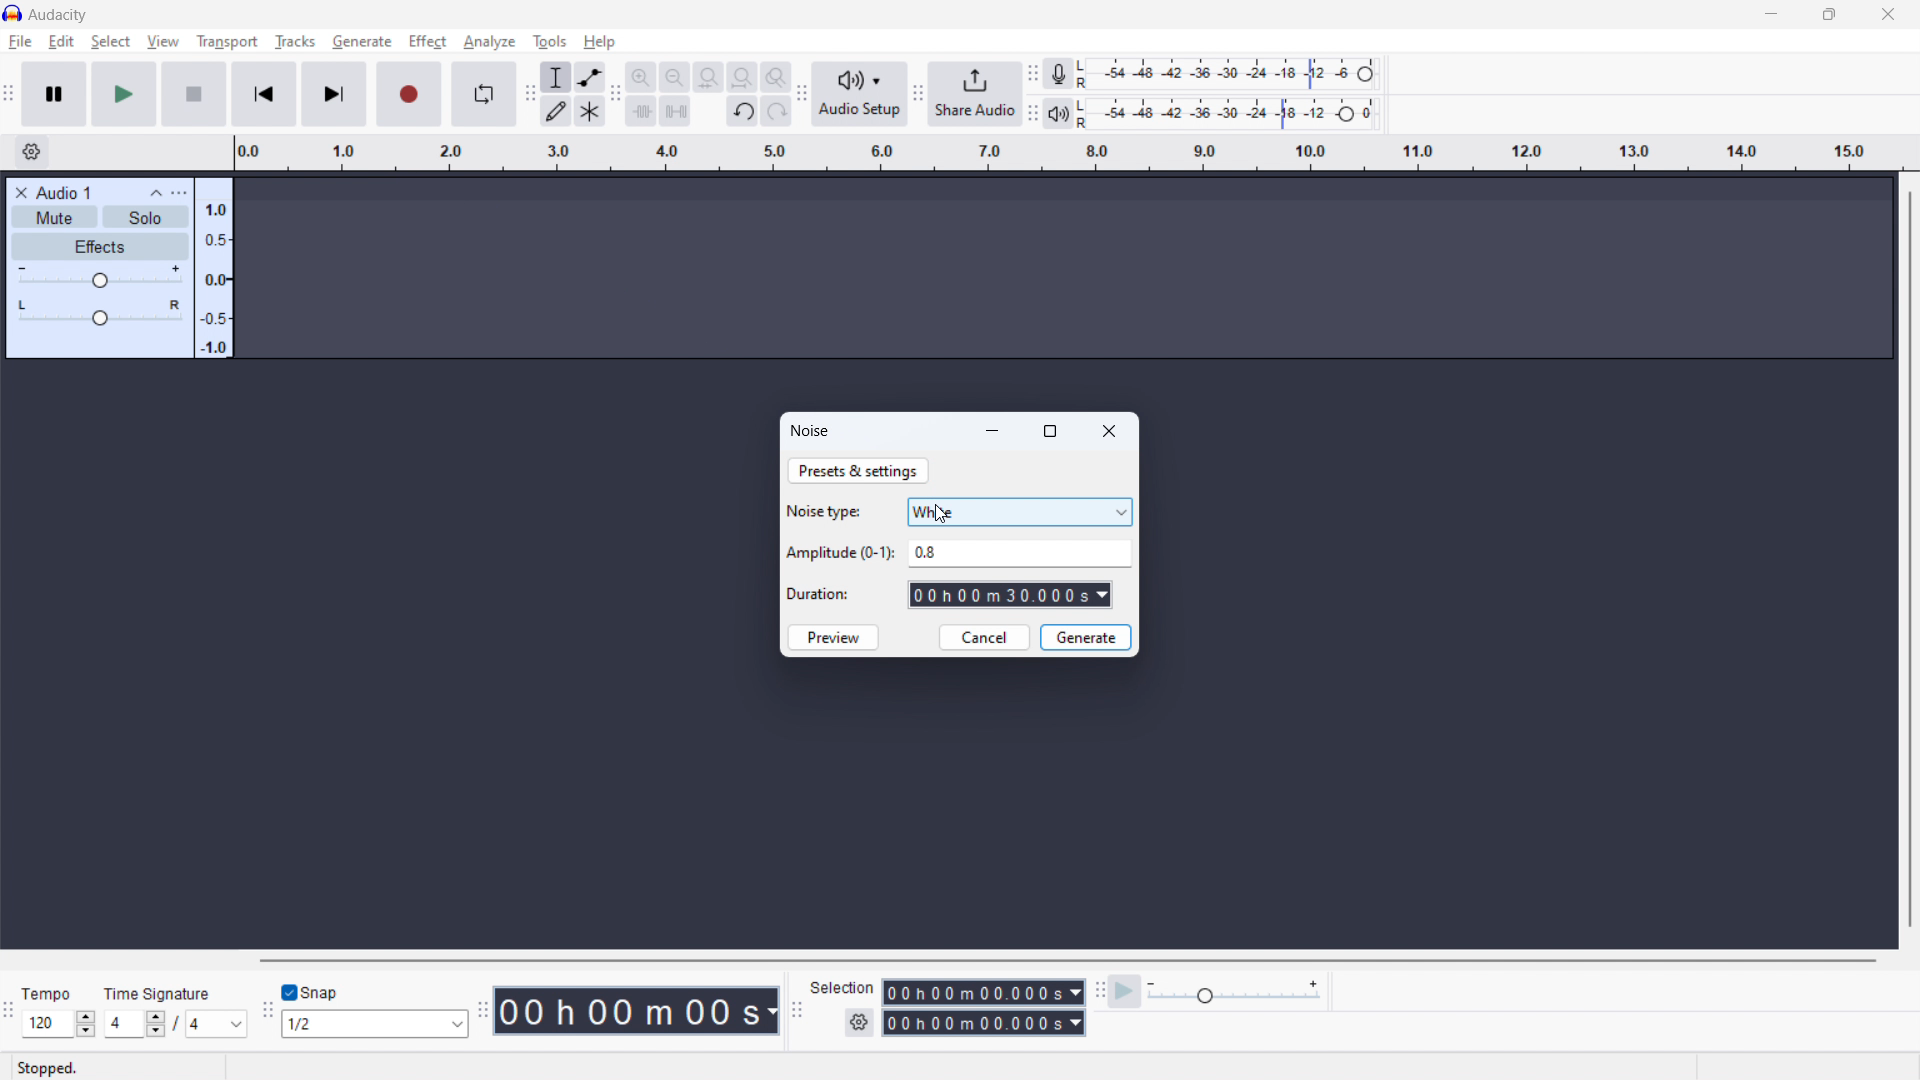 Image resolution: width=1920 pixels, height=1080 pixels. I want to click on skip to last, so click(336, 95).